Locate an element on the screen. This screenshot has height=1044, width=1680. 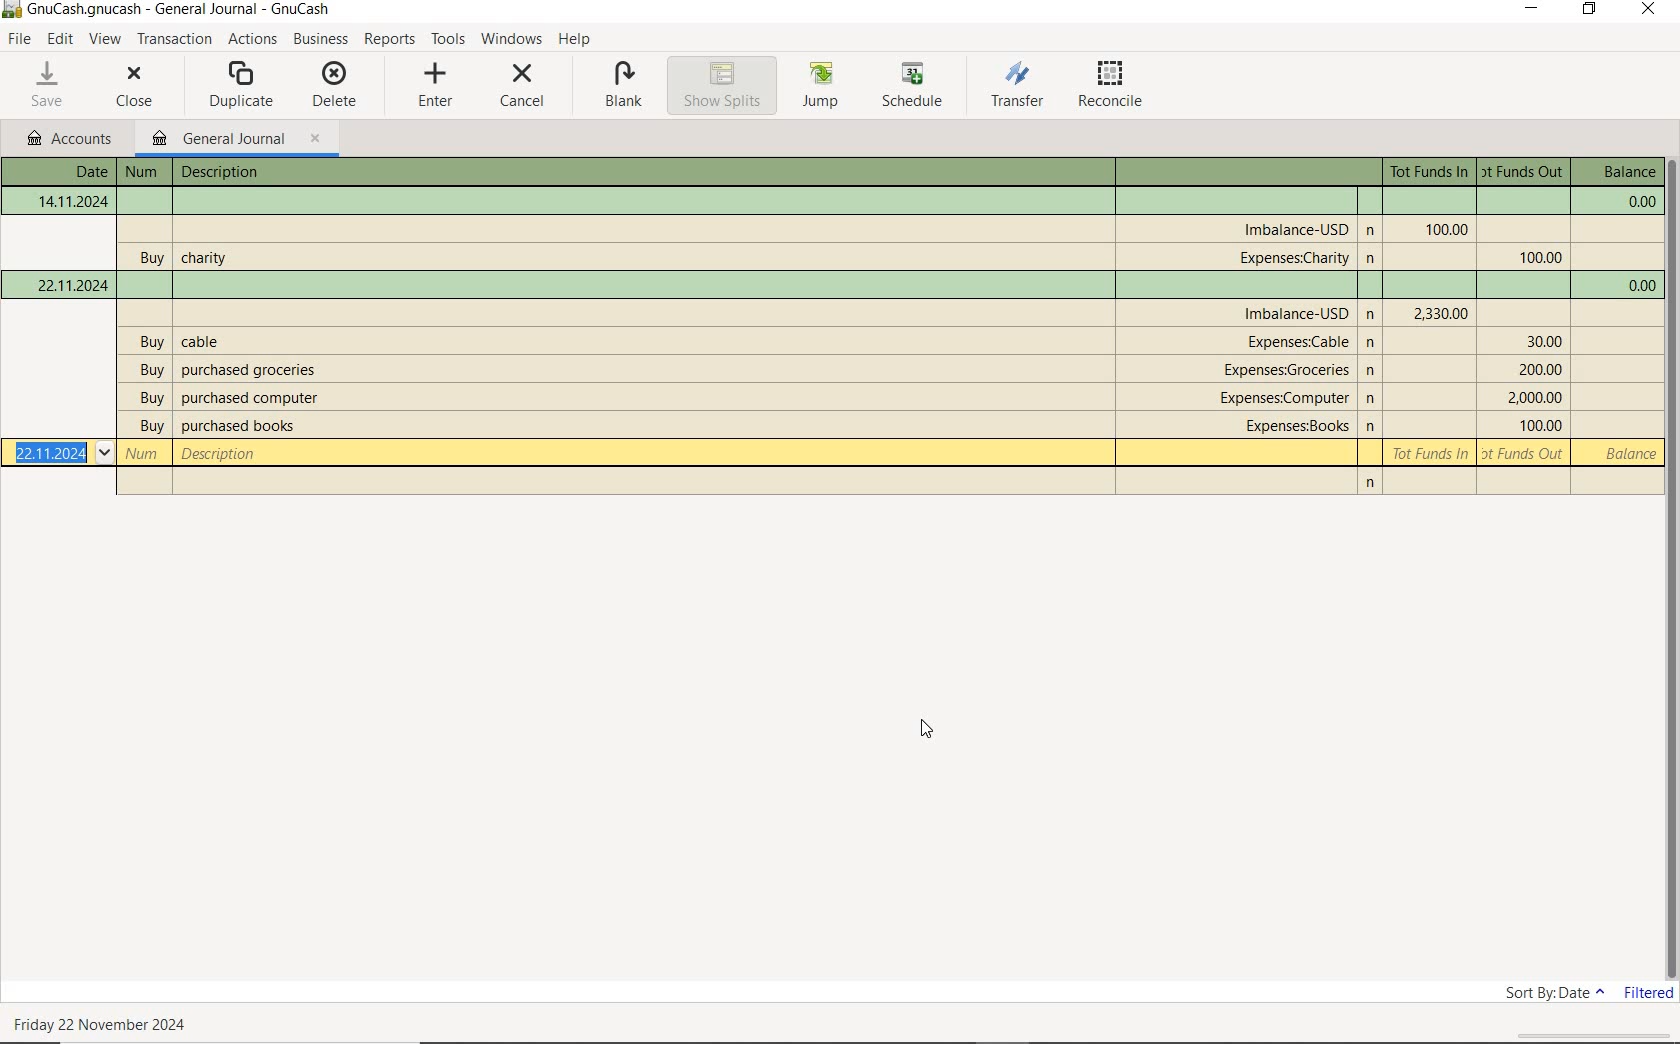
CANCEL is located at coordinates (523, 84).